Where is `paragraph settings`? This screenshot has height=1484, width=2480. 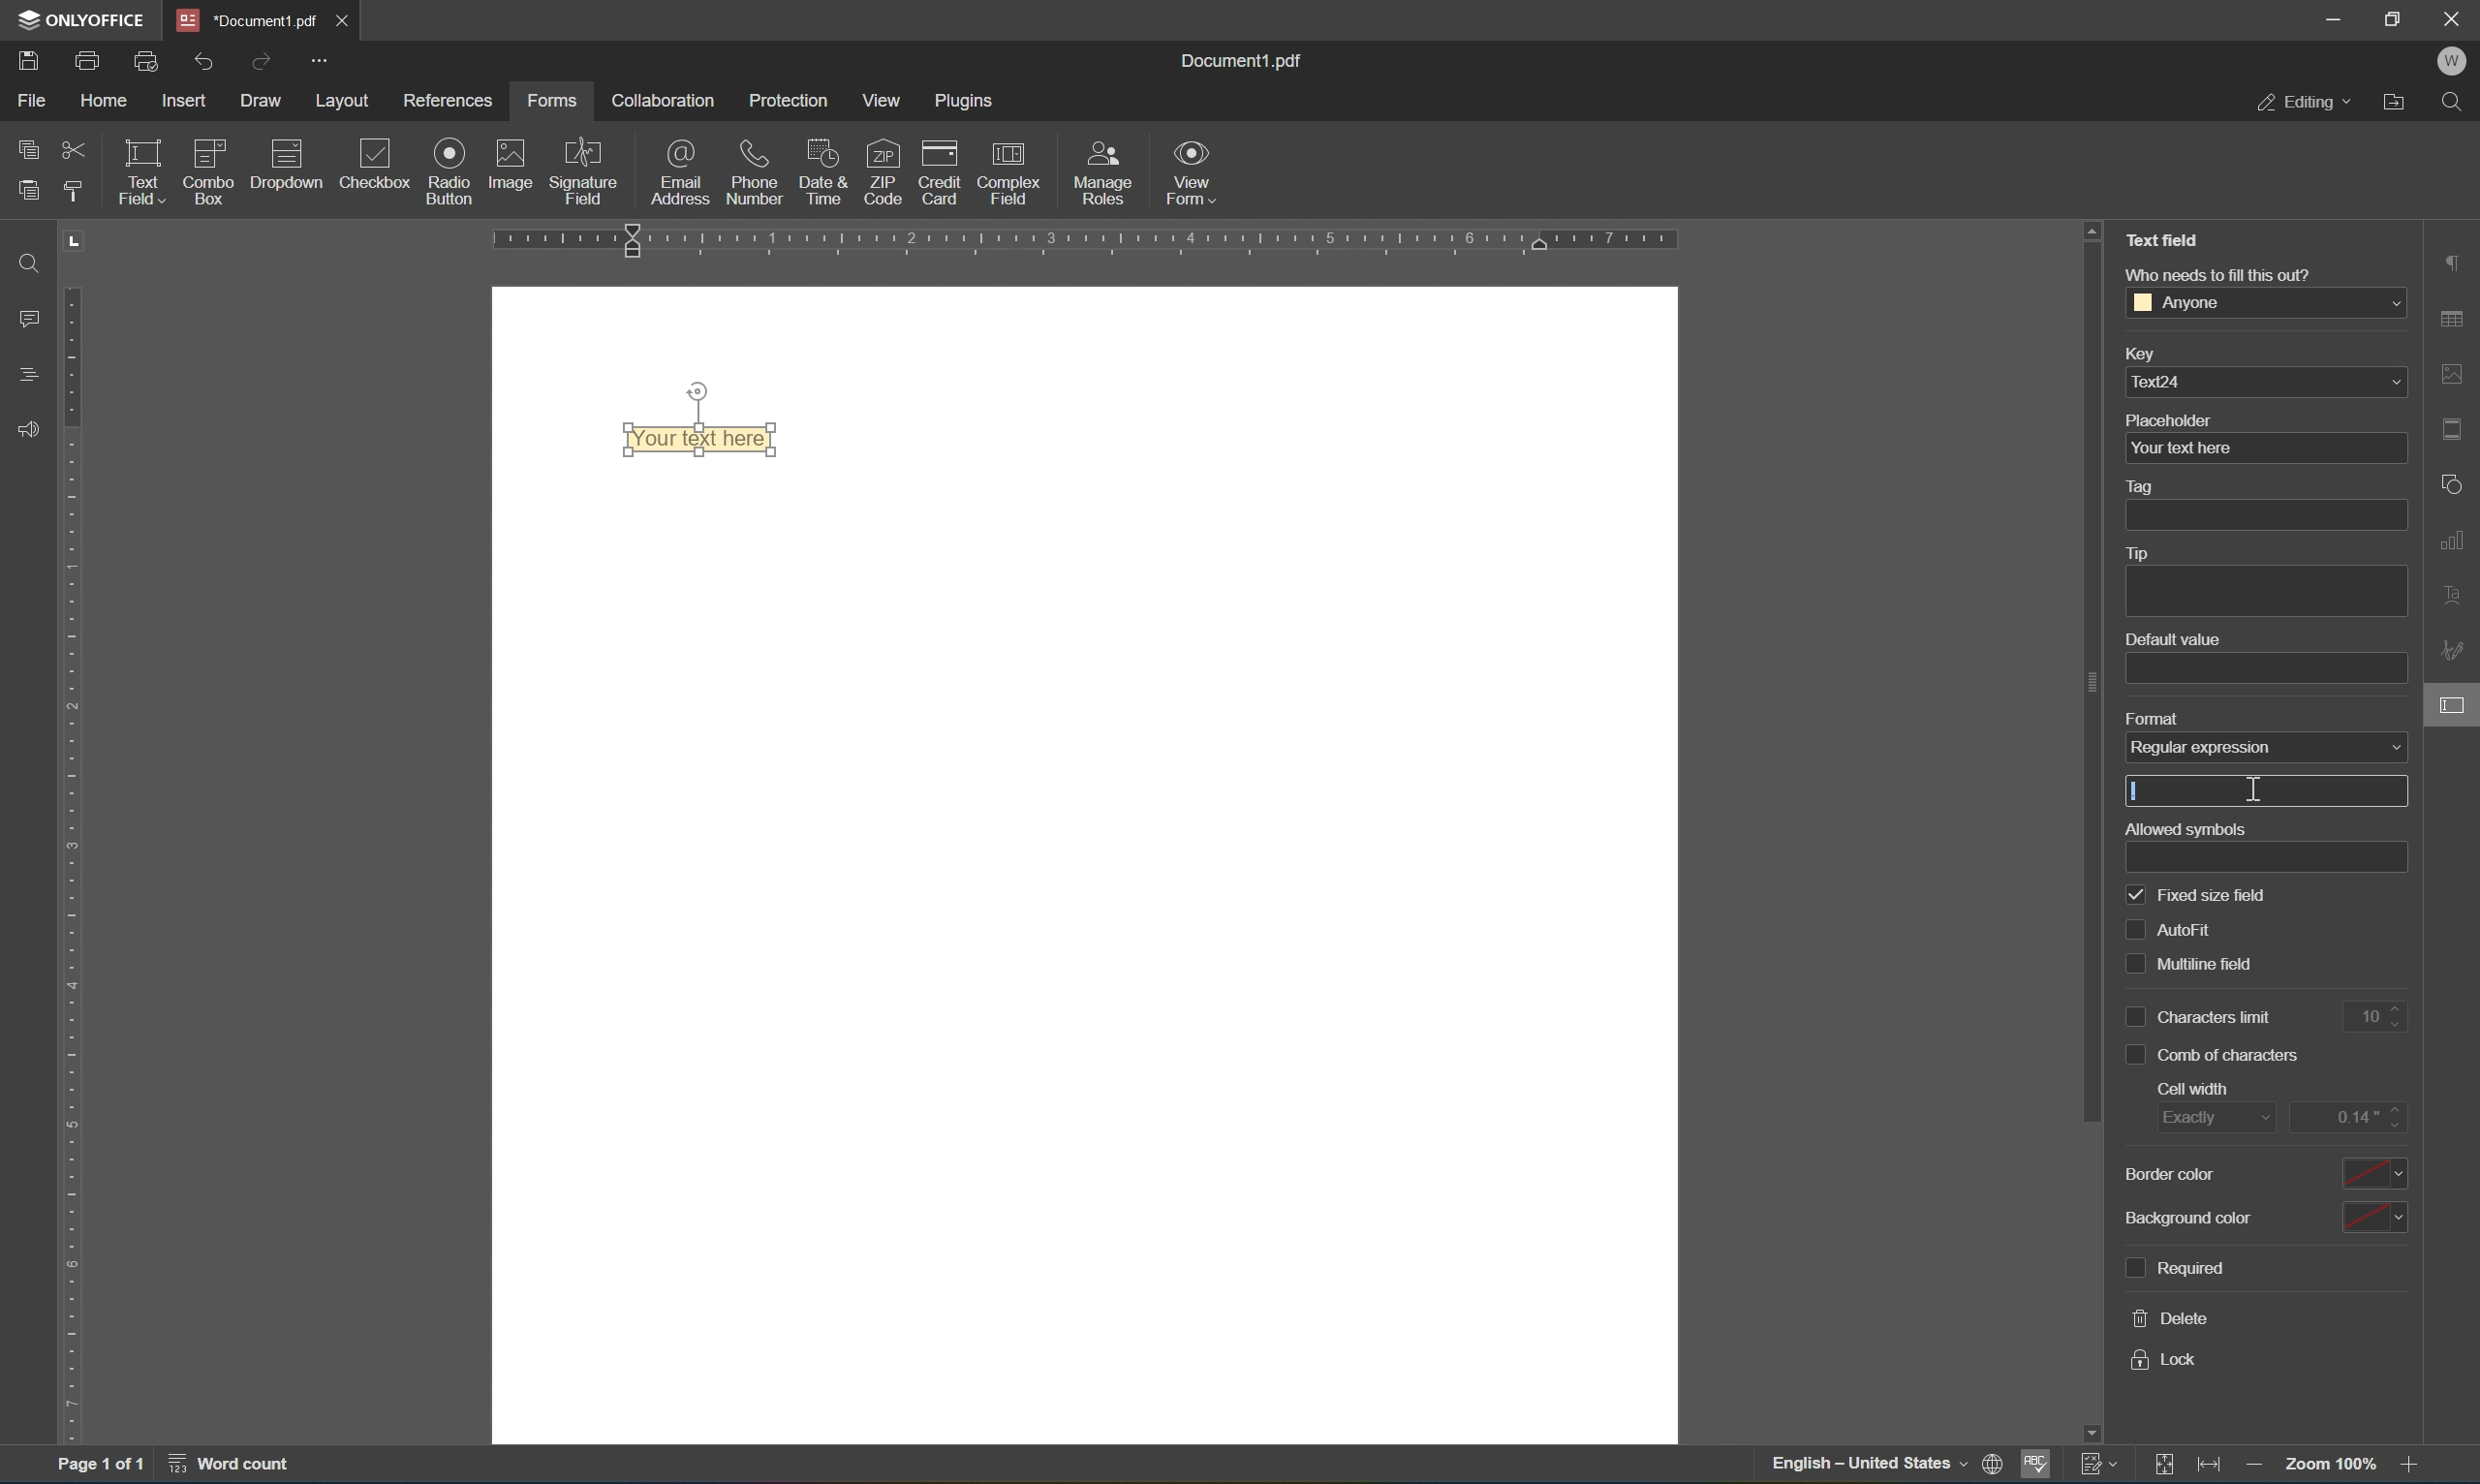 paragraph settings is located at coordinates (2454, 260).